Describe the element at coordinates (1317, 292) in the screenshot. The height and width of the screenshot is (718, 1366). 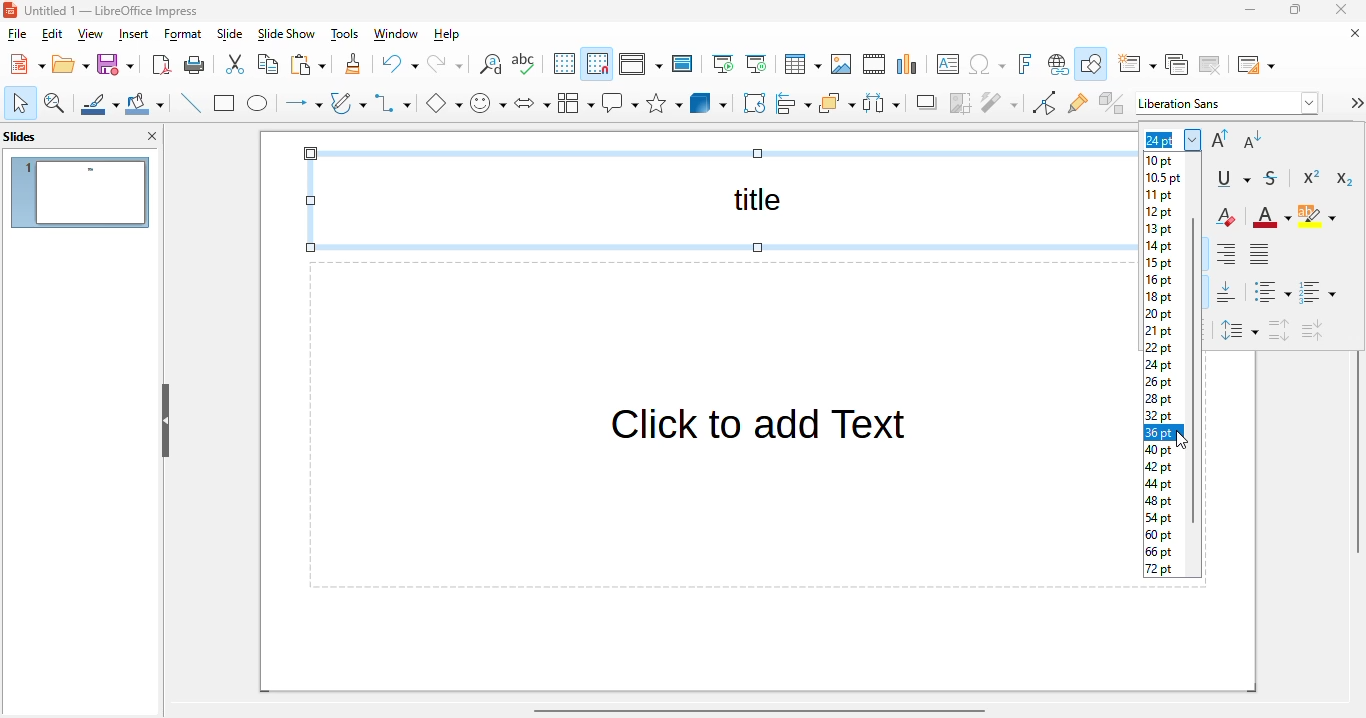
I see `toggle ordered list` at that location.